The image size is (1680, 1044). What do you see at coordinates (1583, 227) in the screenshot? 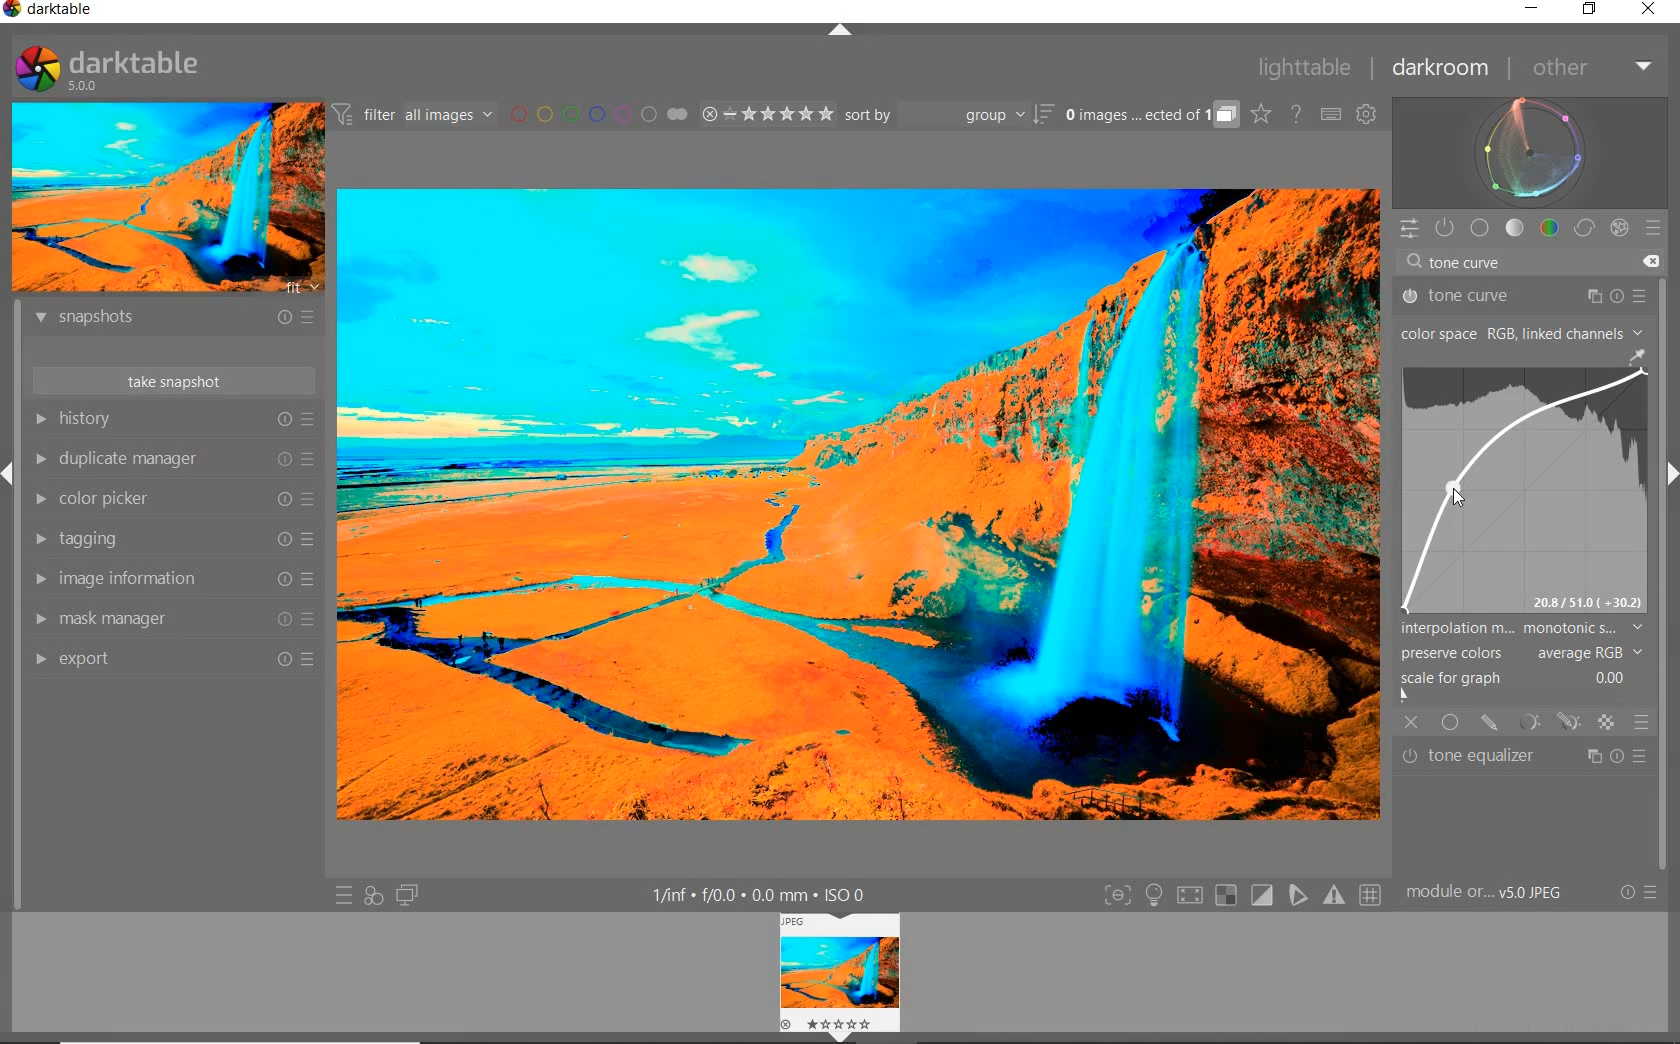
I see `correct` at bounding box center [1583, 227].